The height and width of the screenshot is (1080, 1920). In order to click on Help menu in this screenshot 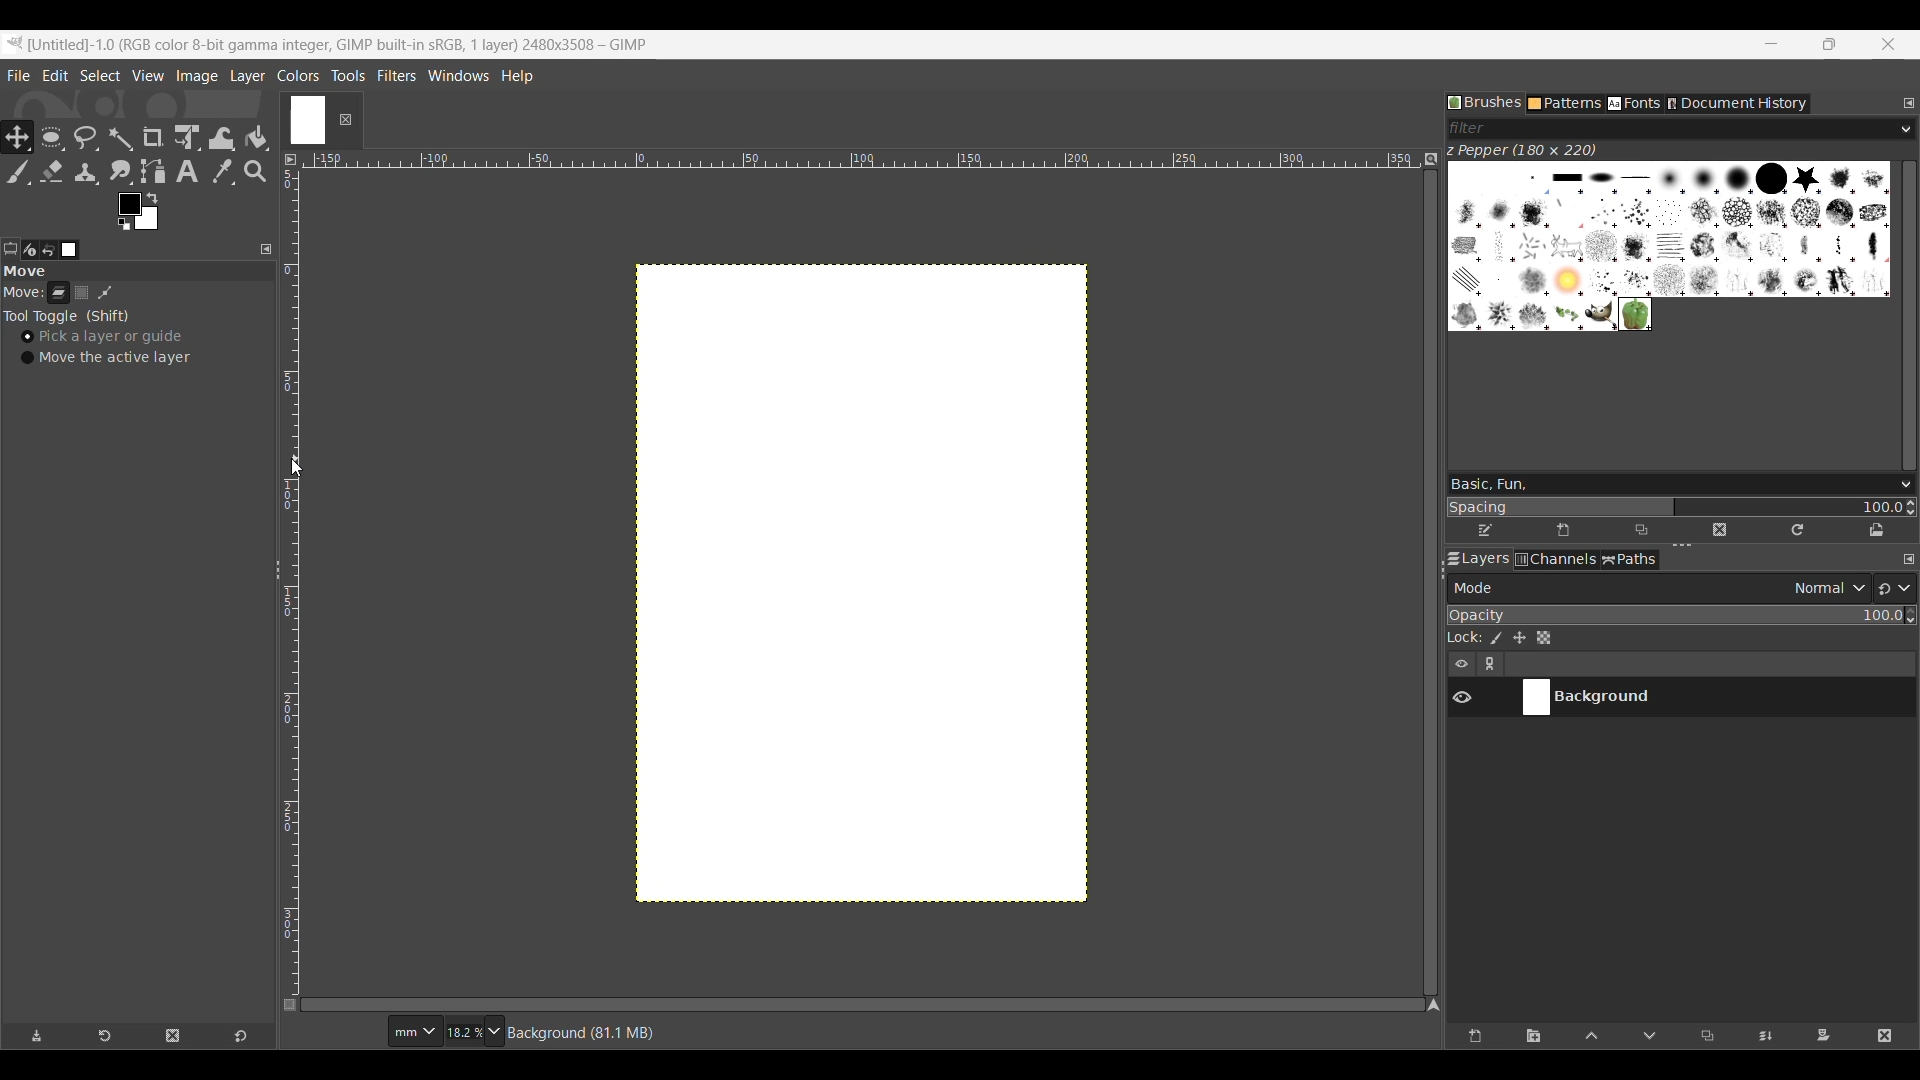, I will do `click(516, 75)`.